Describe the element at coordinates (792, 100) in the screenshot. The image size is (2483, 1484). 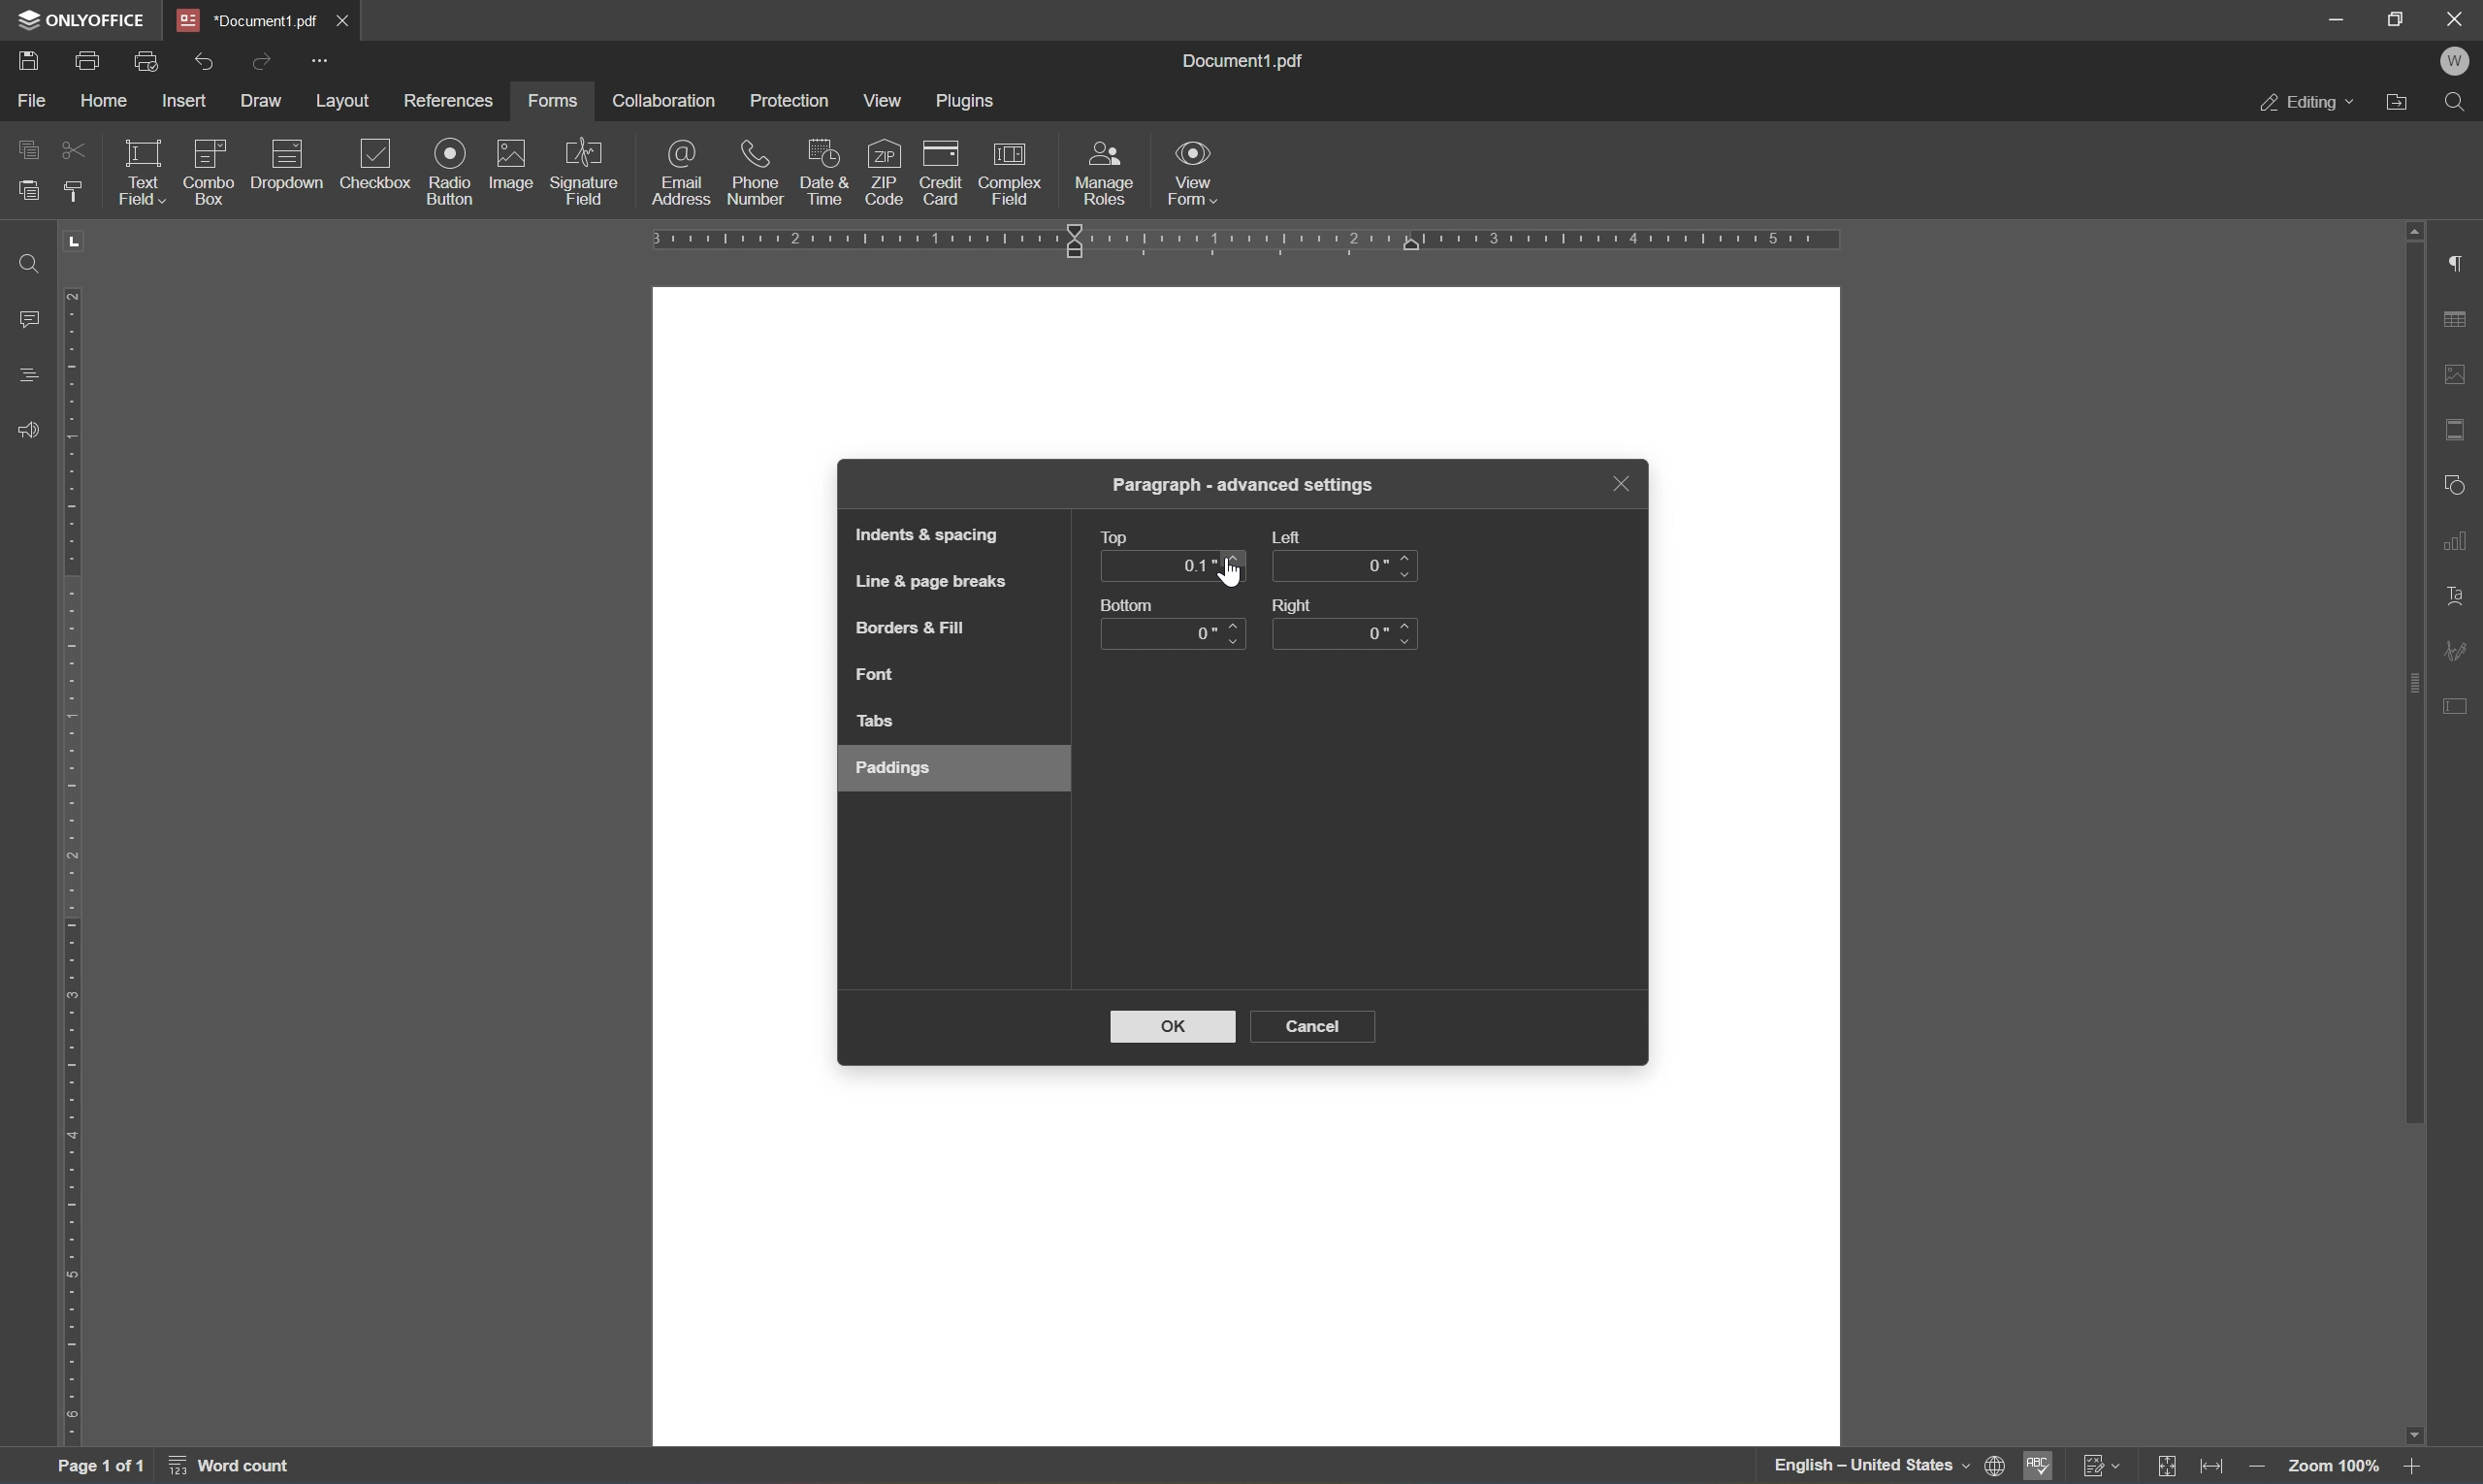
I see `protection` at that location.